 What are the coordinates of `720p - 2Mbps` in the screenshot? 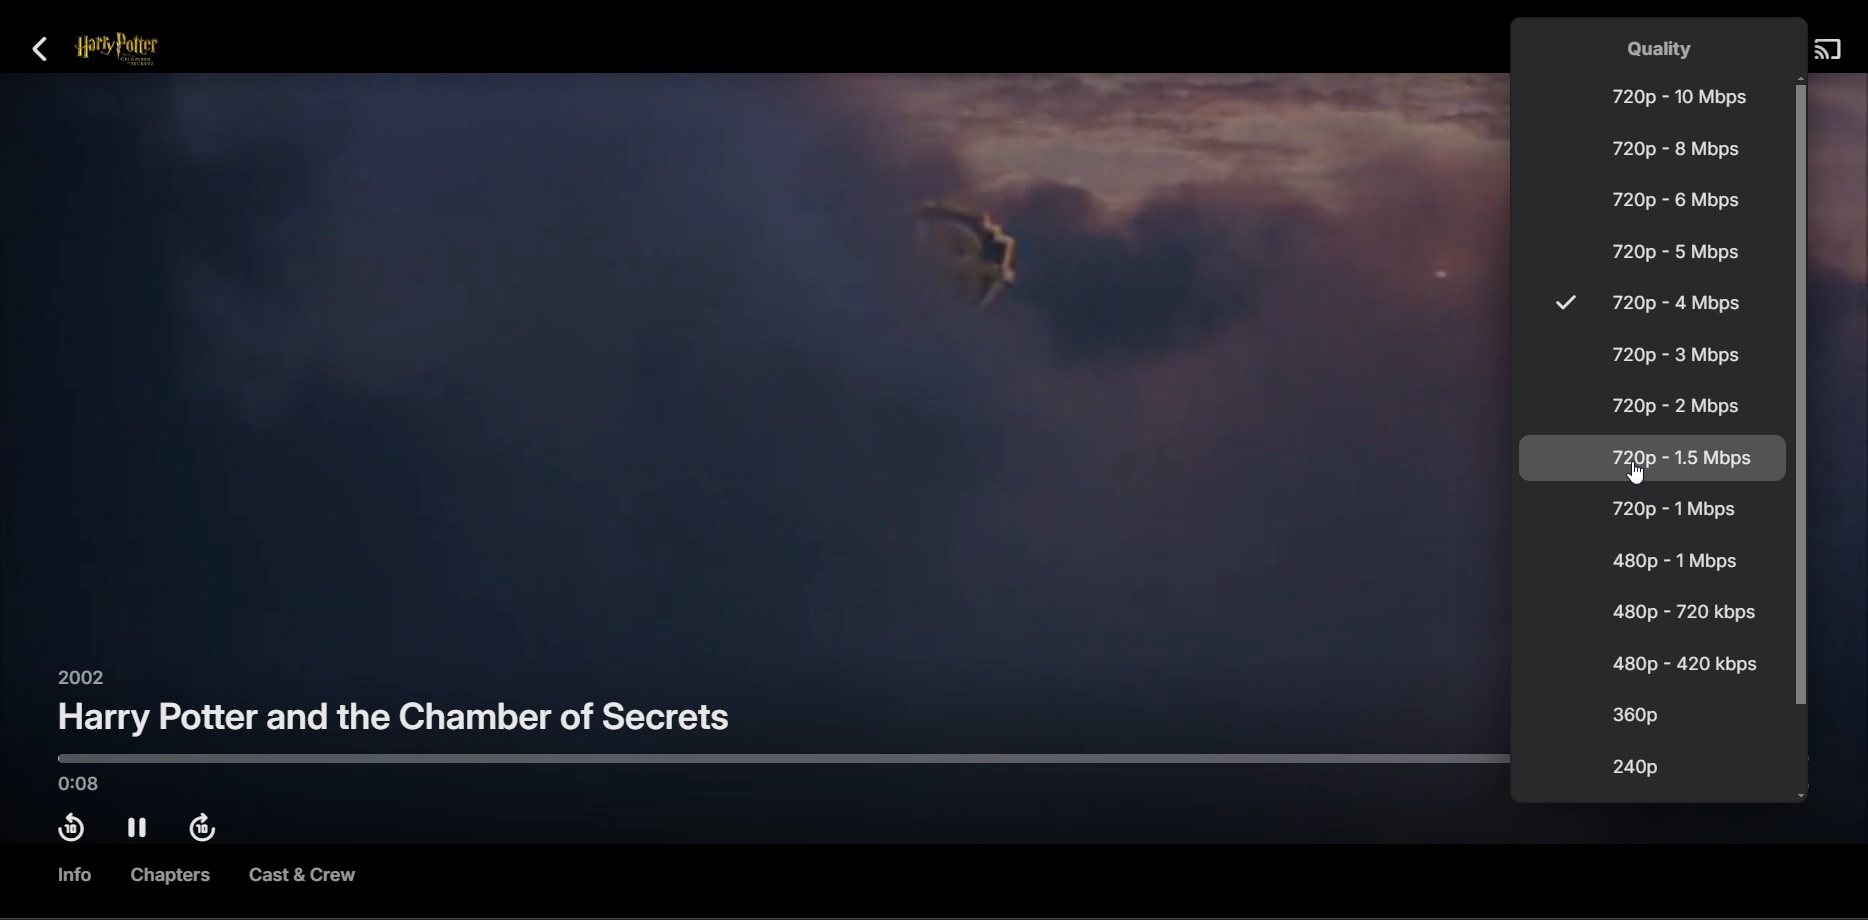 It's located at (1673, 405).